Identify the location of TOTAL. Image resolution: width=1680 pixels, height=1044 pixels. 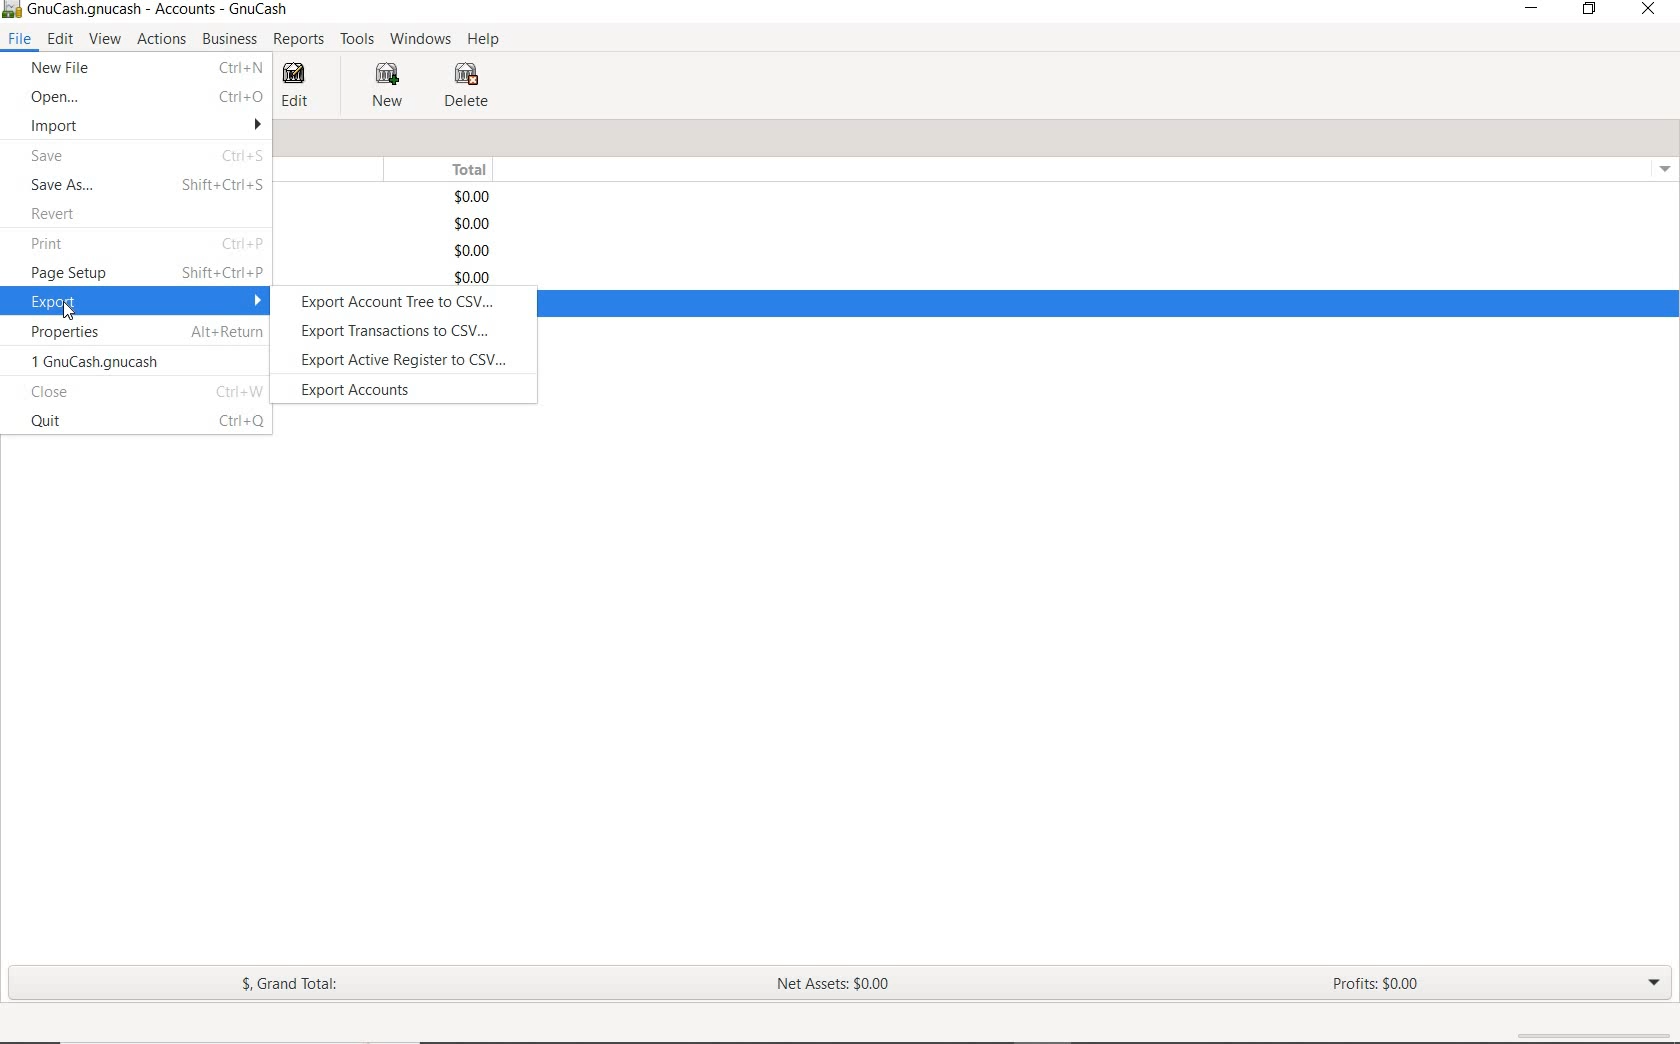
(473, 169).